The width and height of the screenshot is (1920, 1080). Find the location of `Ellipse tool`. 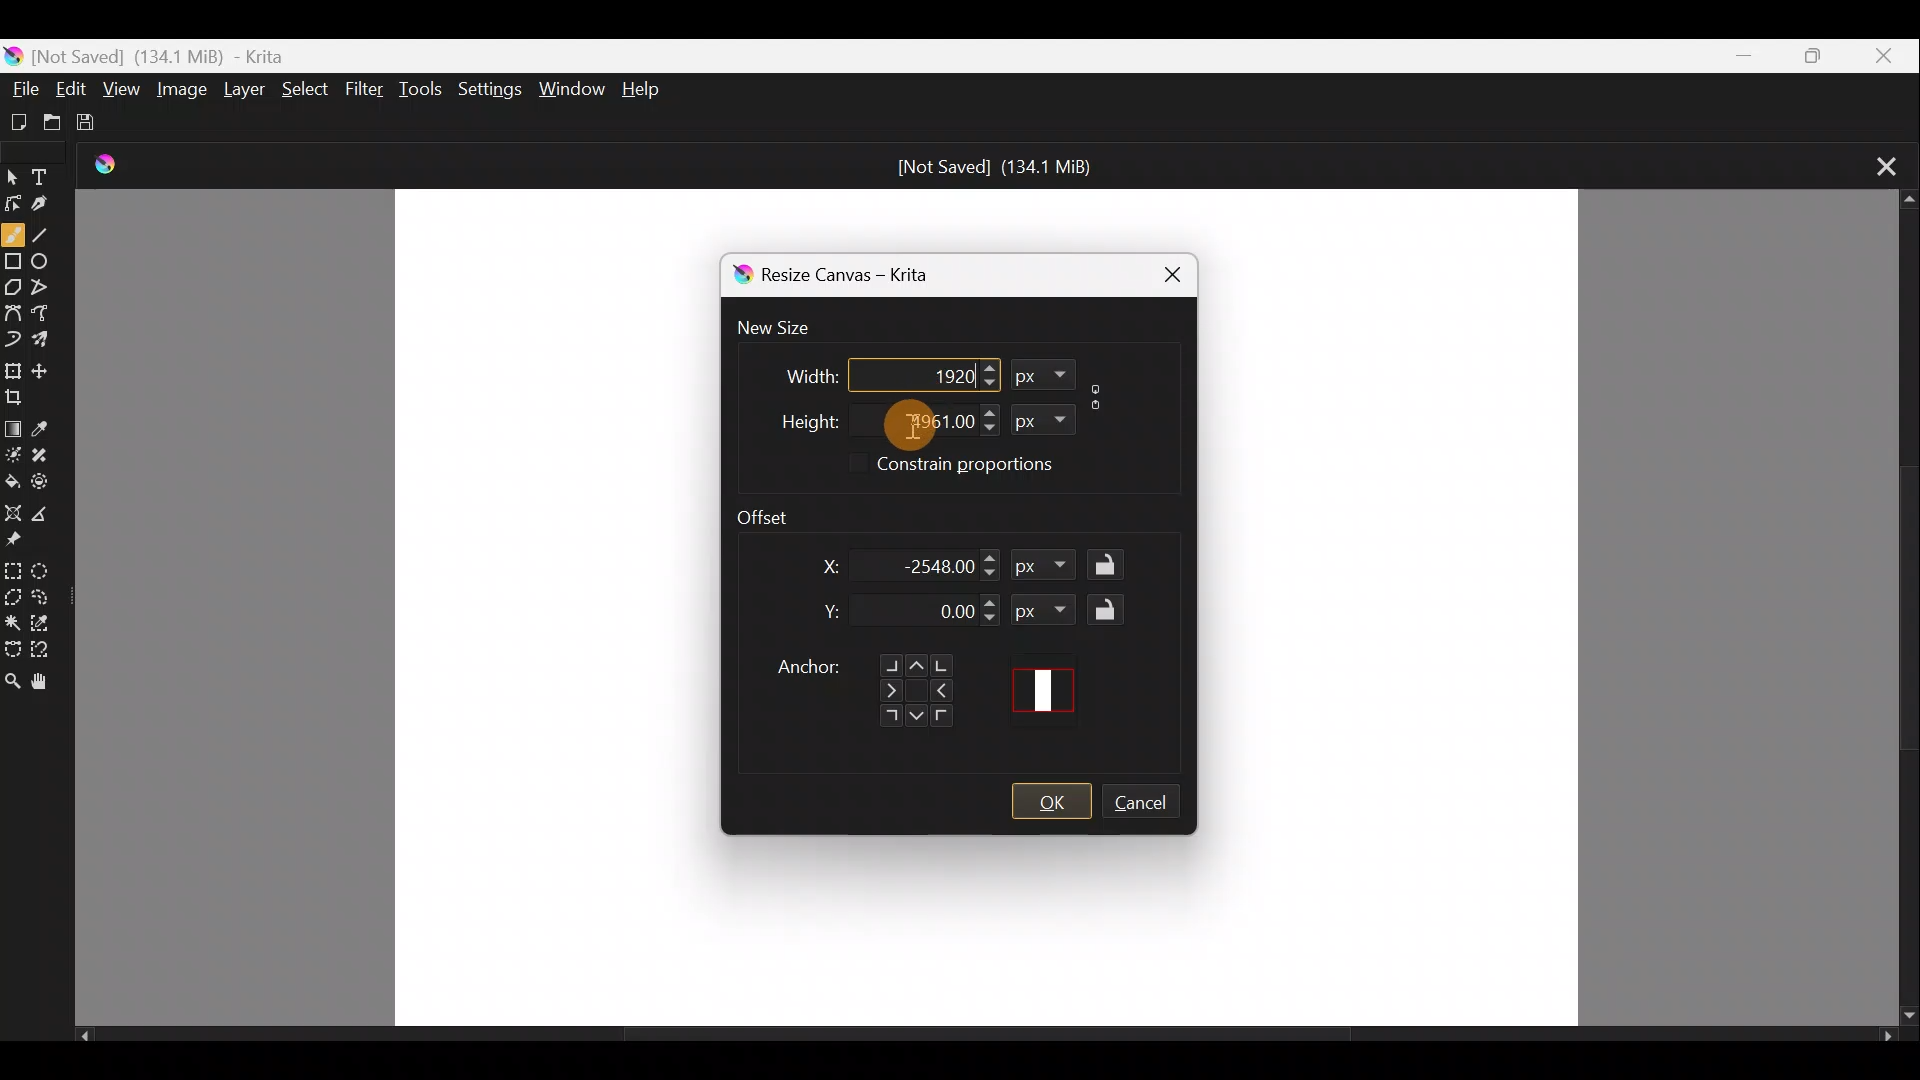

Ellipse tool is located at coordinates (46, 258).